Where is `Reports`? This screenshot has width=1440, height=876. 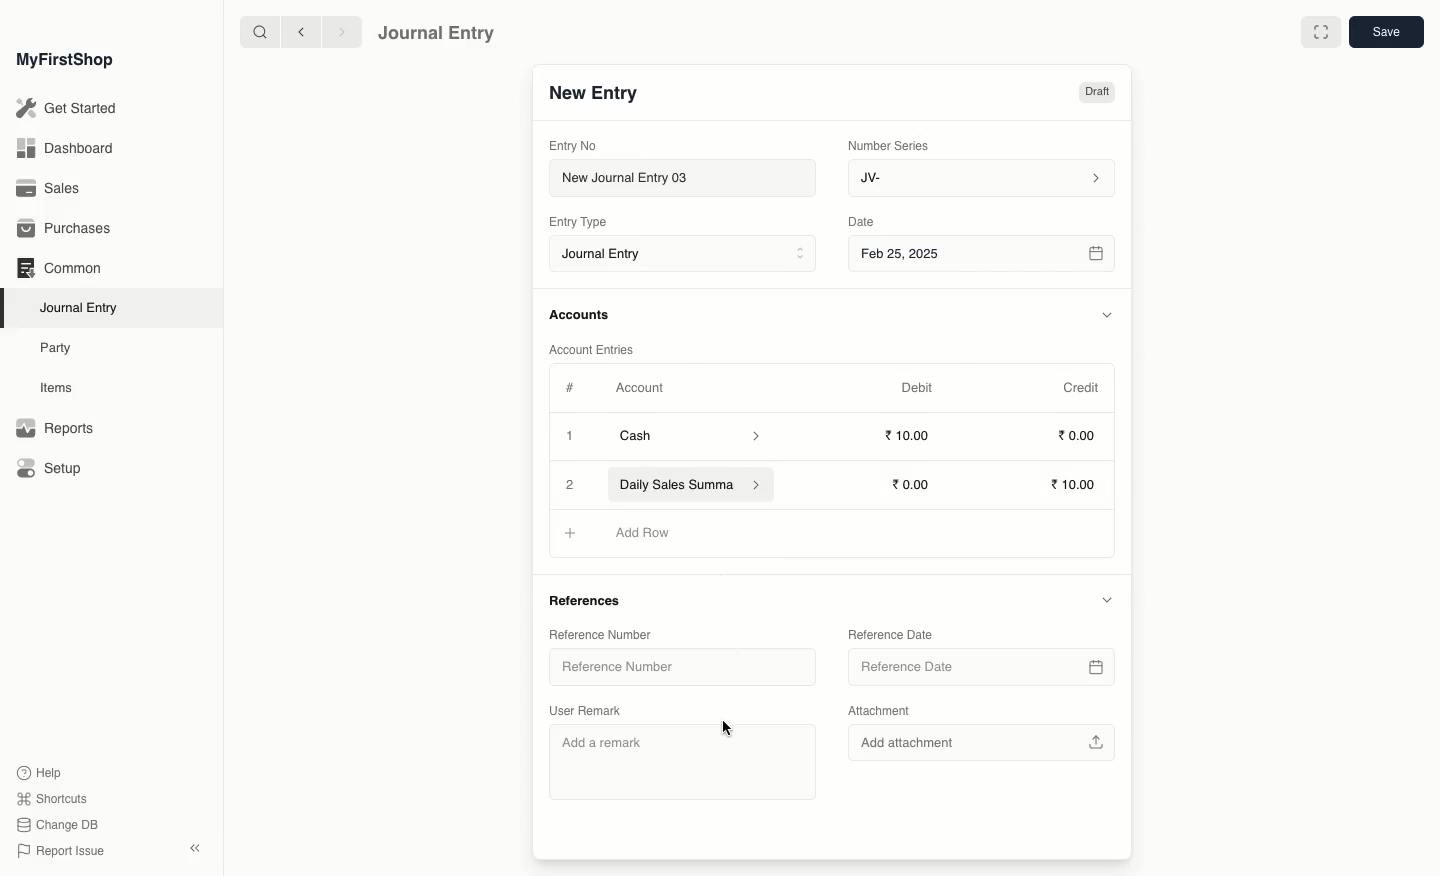
Reports is located at coordinates (54, 429).